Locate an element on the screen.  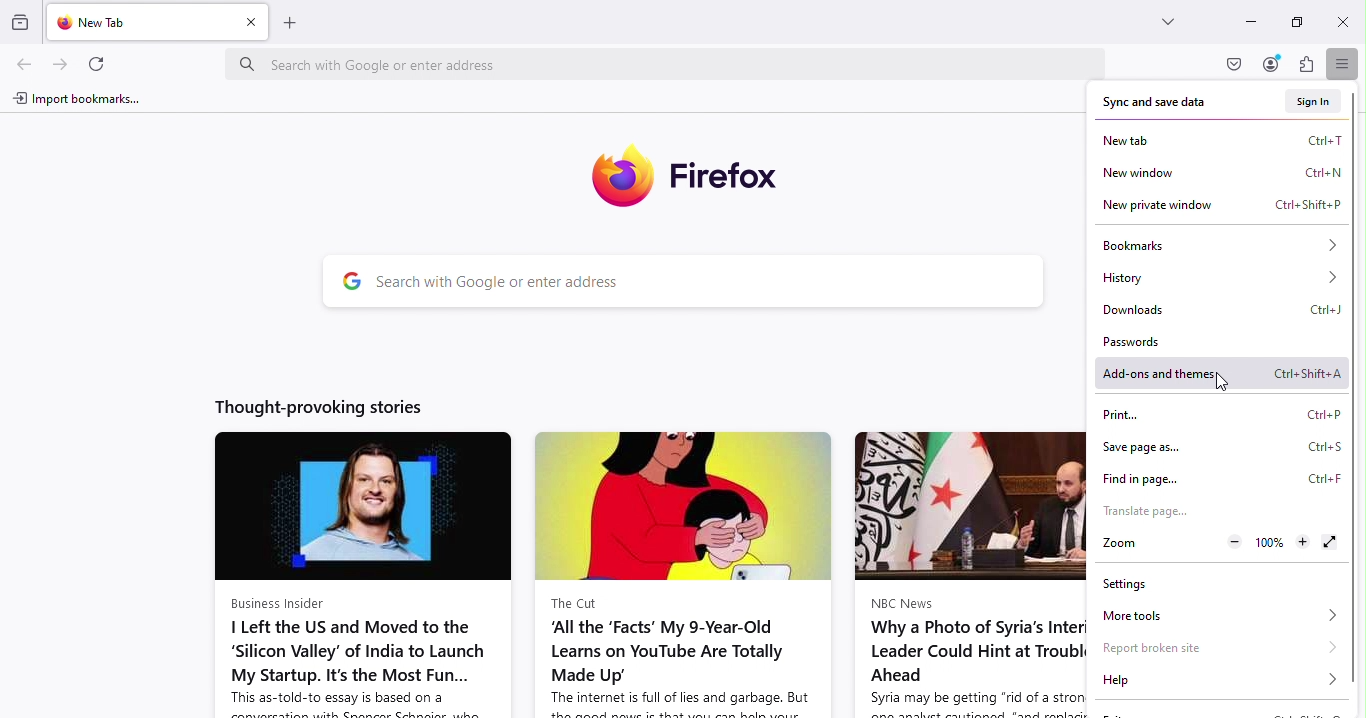
Help is located at coordinates (1220, 678).